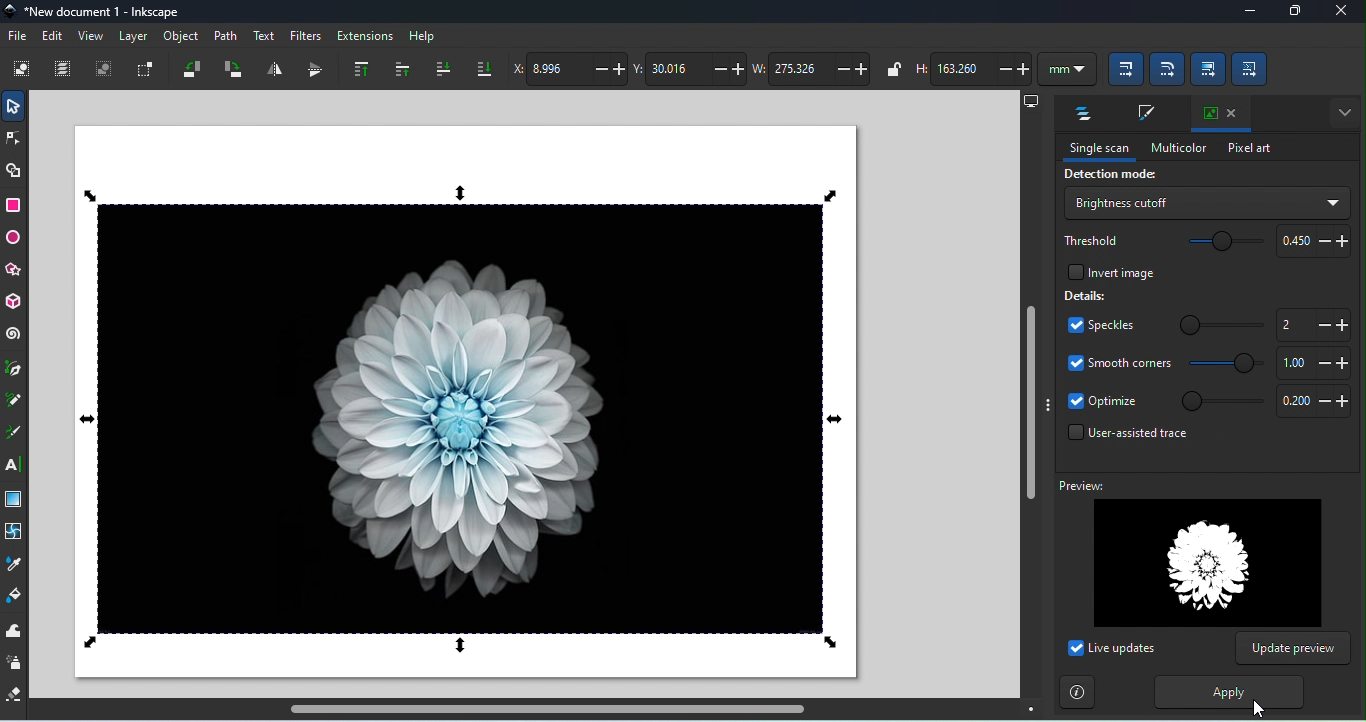 This screenshot has height=722, width=1366. I want to click on Path, so click(227, 35).